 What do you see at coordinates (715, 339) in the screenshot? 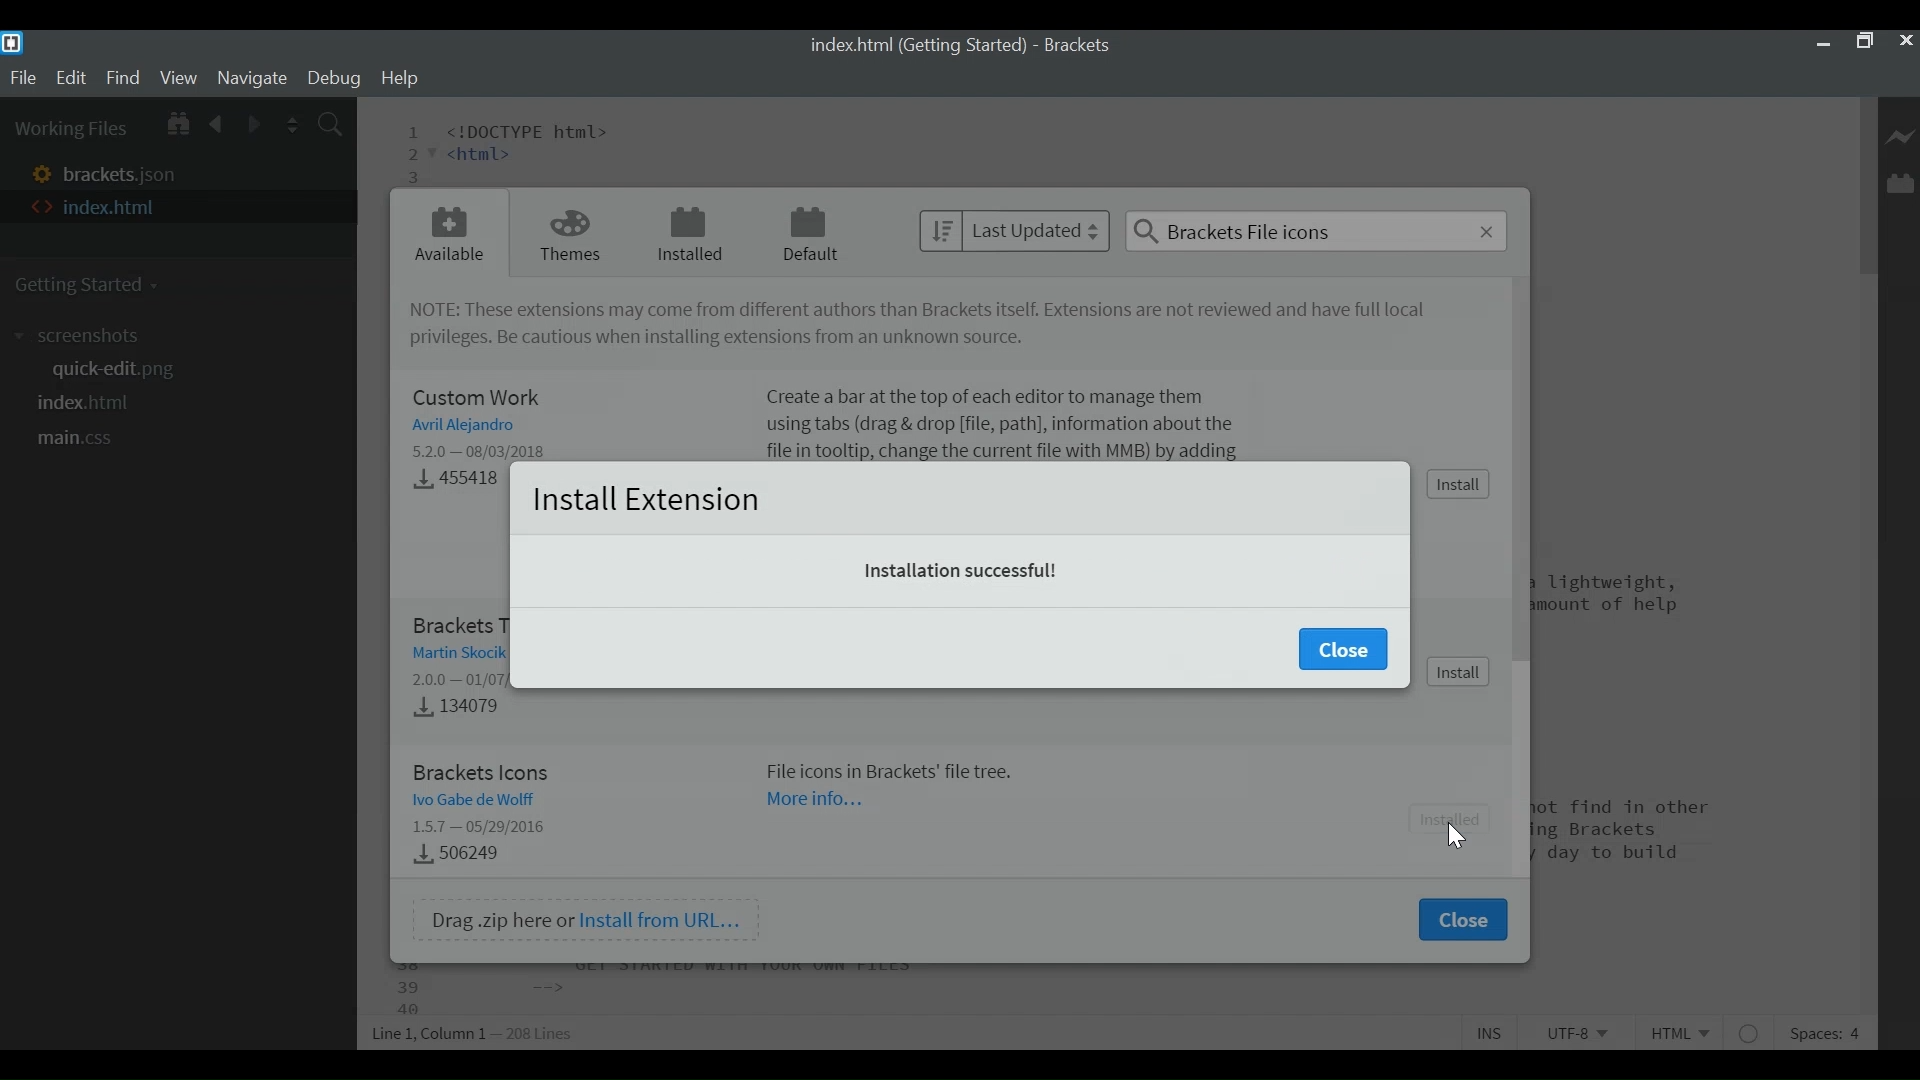
I see `Be cautious installing extensions from unknown source` at bounding box center [715, 339].